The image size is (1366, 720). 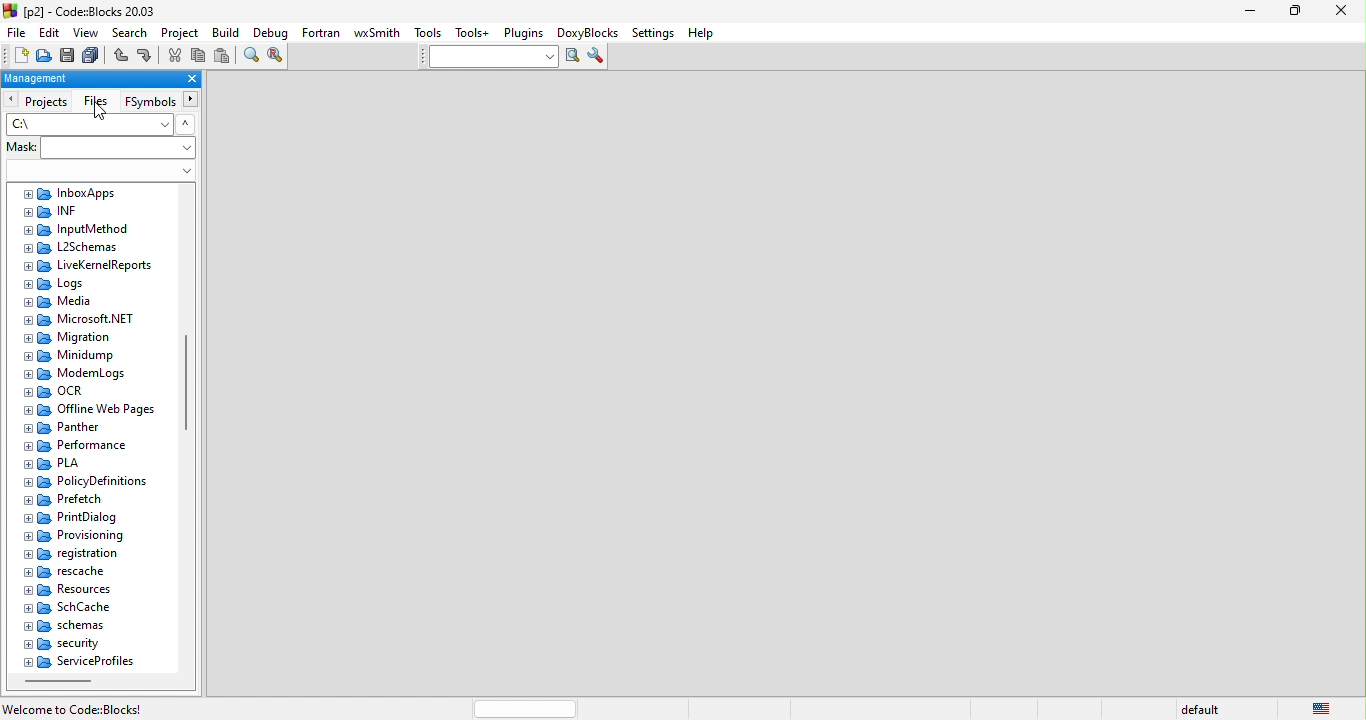 What do you see at coordinates (85, 516) in the screenshot?
I see `print dialog` at bounding box center [85, 516].